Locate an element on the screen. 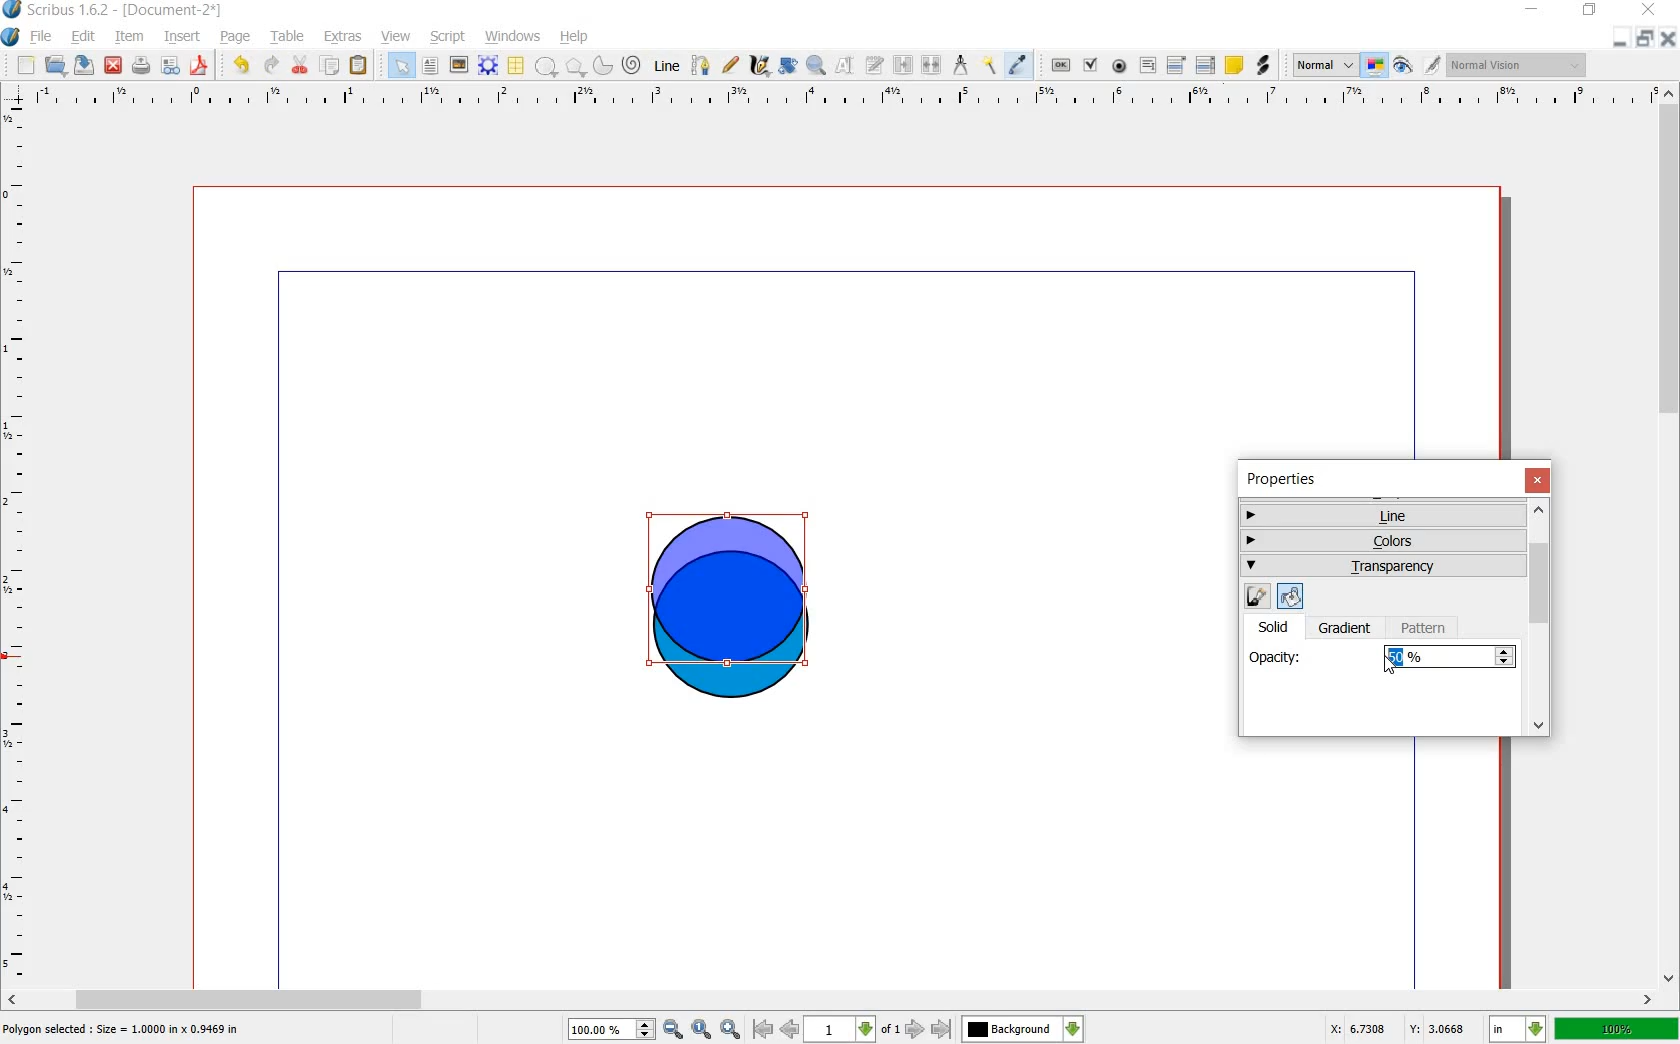  pattern is located at coordinates (1427, 628).